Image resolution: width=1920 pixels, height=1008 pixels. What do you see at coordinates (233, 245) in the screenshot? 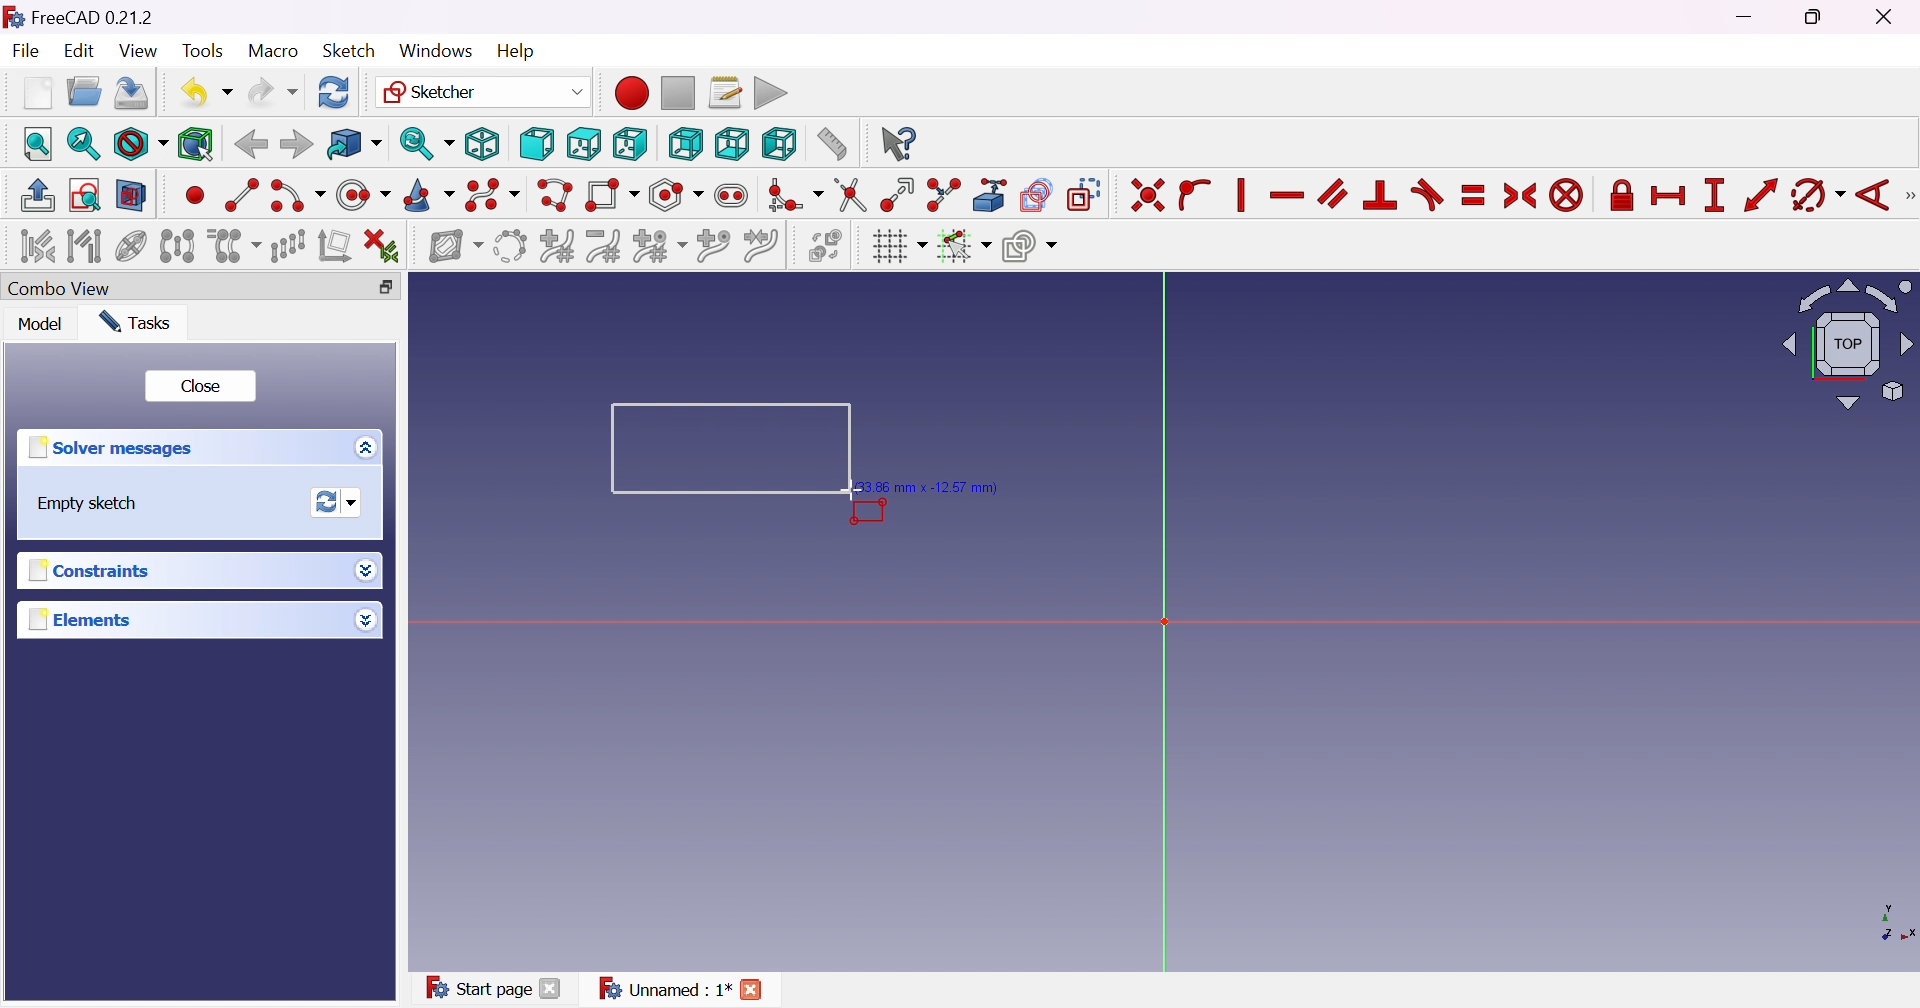
I see `Clone` at bounding box center [233, 245].